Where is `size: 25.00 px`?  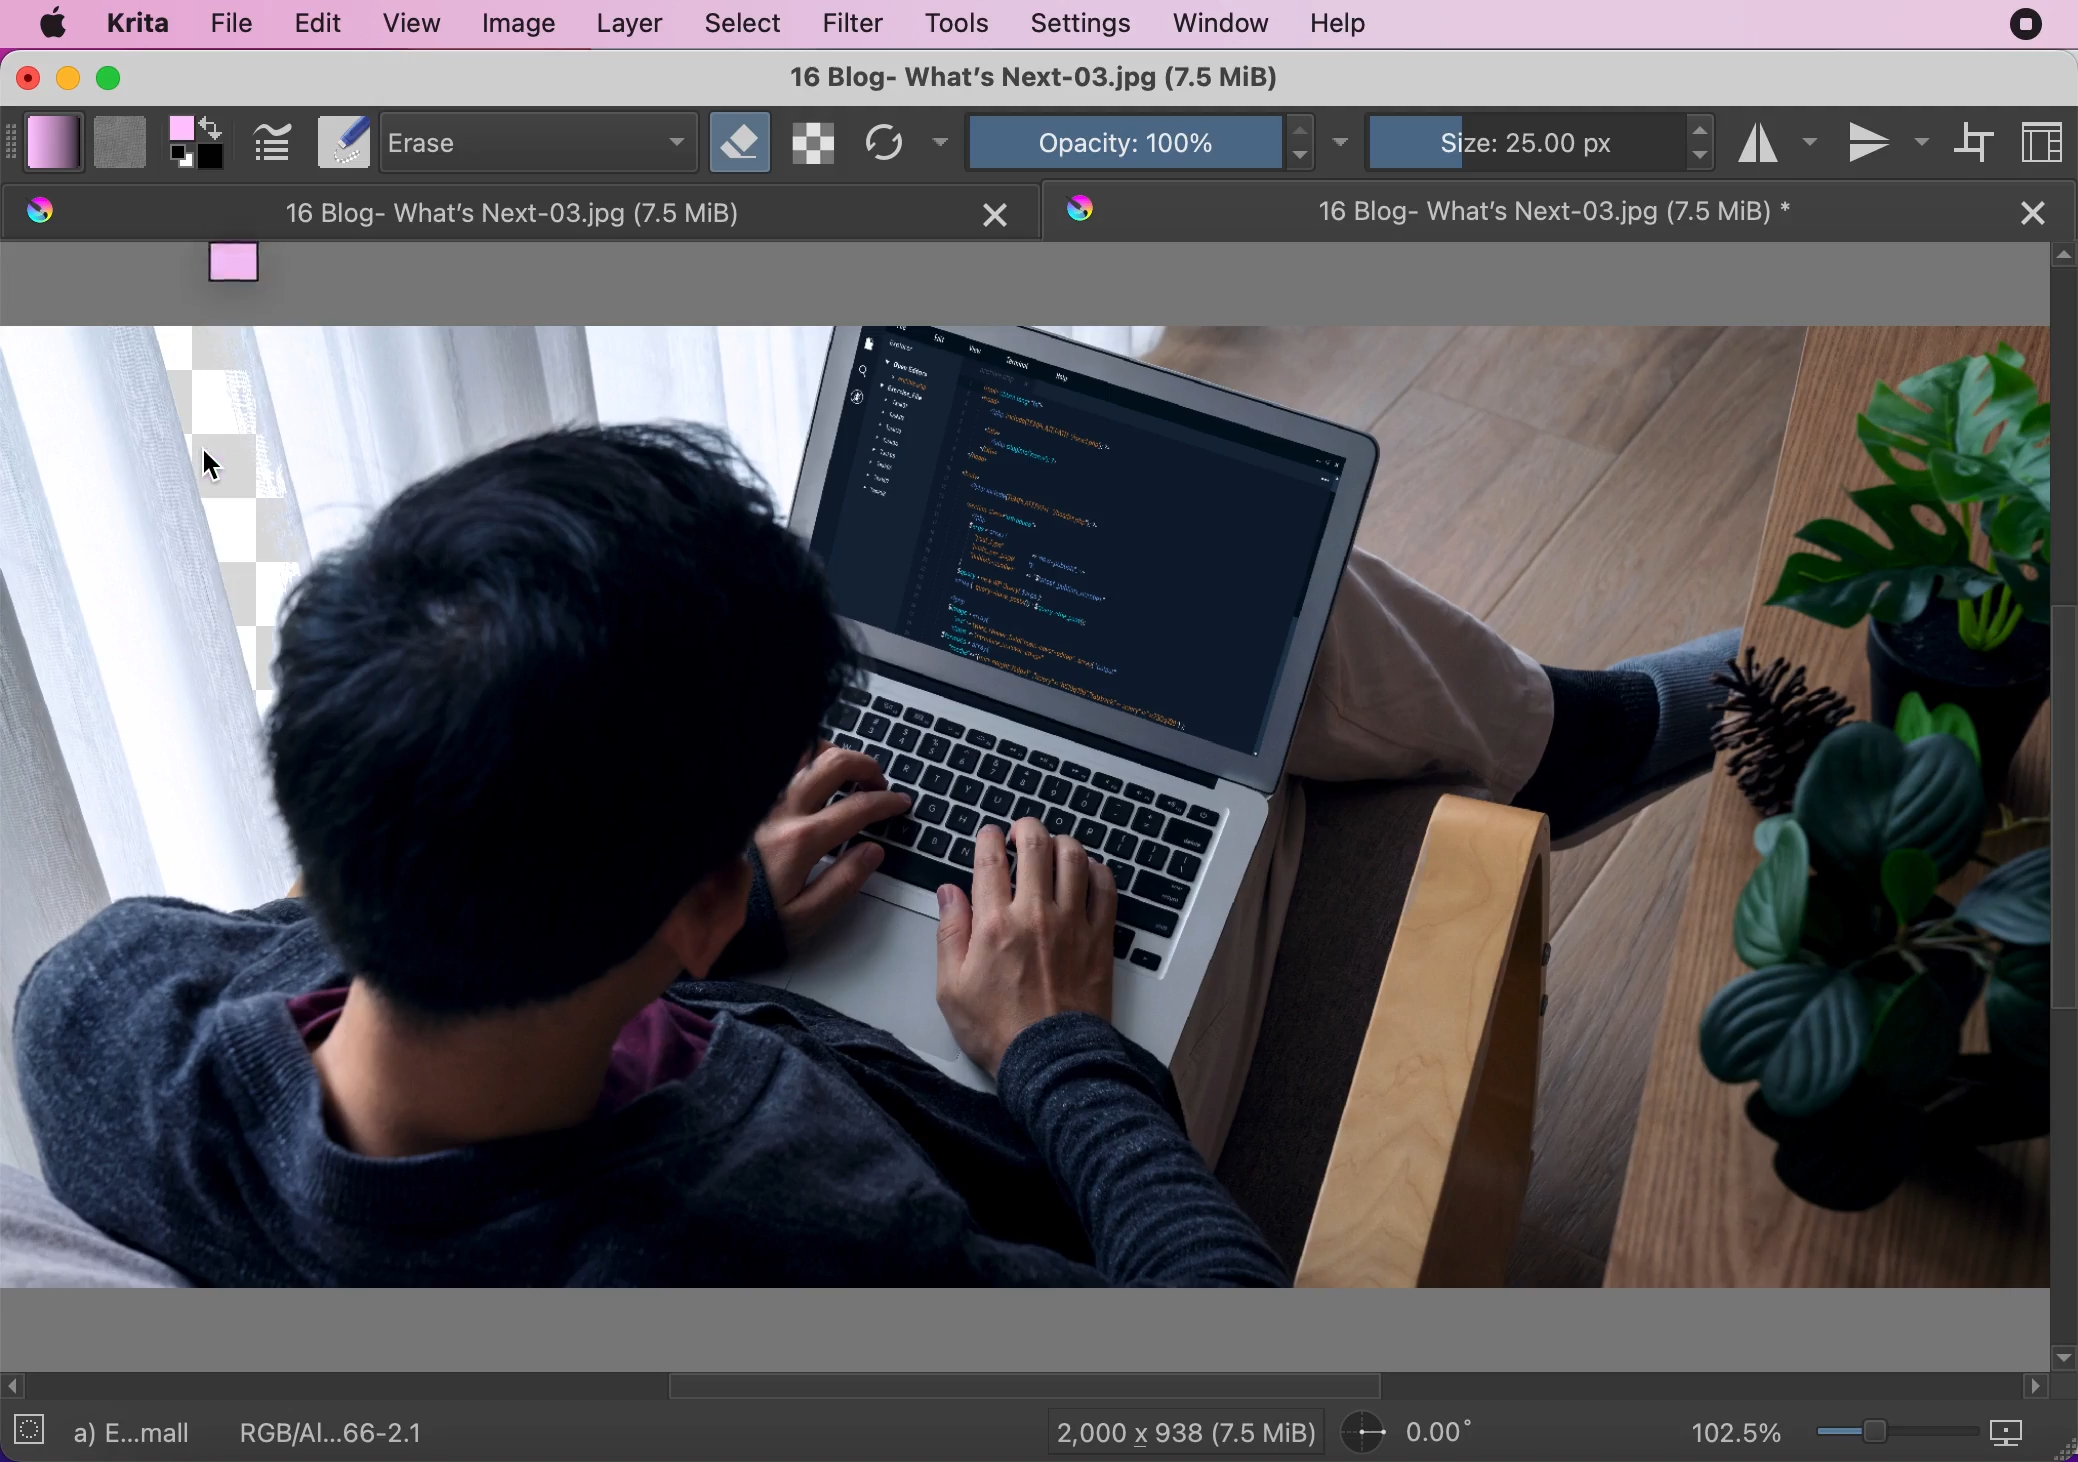 size: 25.00 px is located at coordinates (1522, 141).